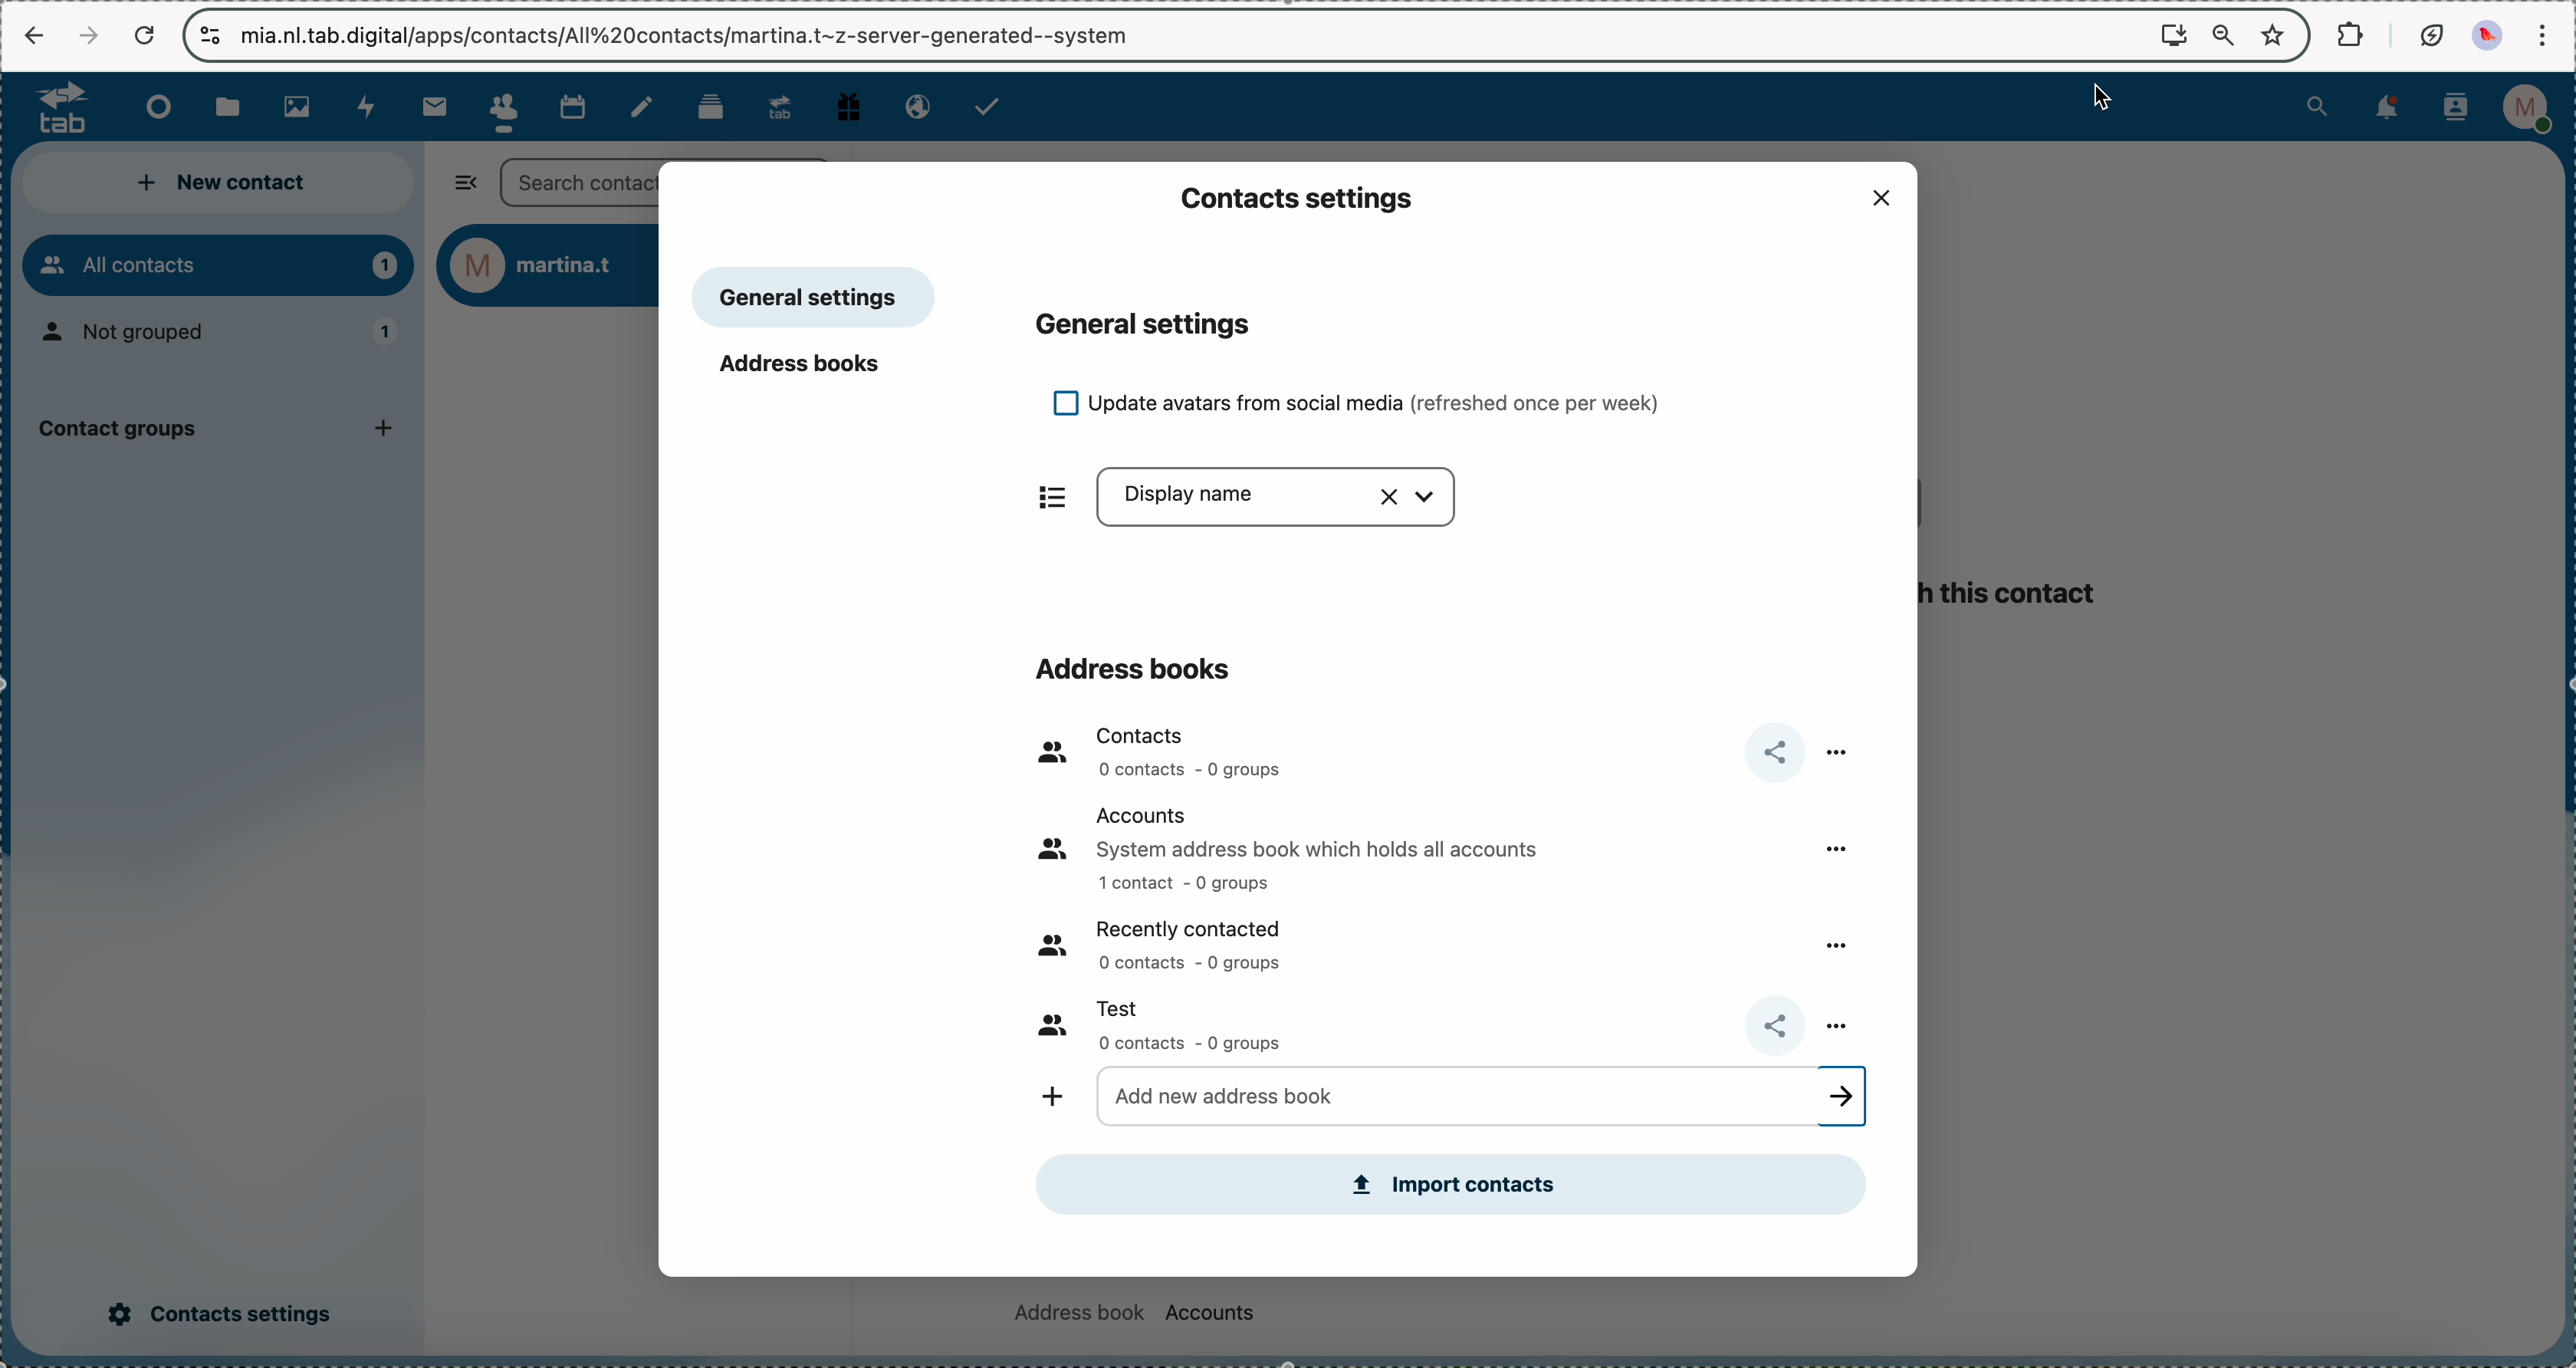 The image size is (2576, 1368). What do you see at coordinates (217, 266) in the screenshot?
I see `all contacts` at bounding box center [217, 266].